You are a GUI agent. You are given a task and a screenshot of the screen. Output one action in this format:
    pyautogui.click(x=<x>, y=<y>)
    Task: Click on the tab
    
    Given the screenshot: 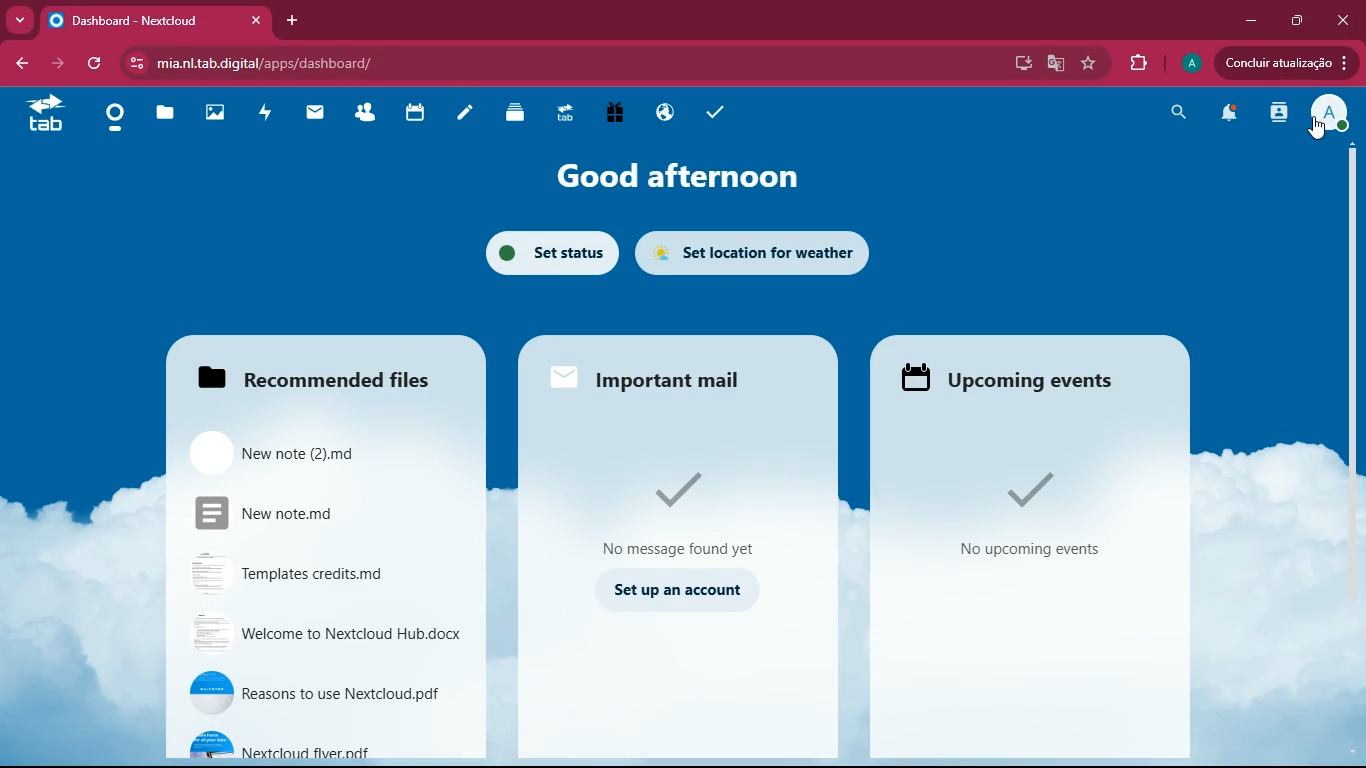 What is the action you would take?
    pyautogui.click(x=44, y=114)
    